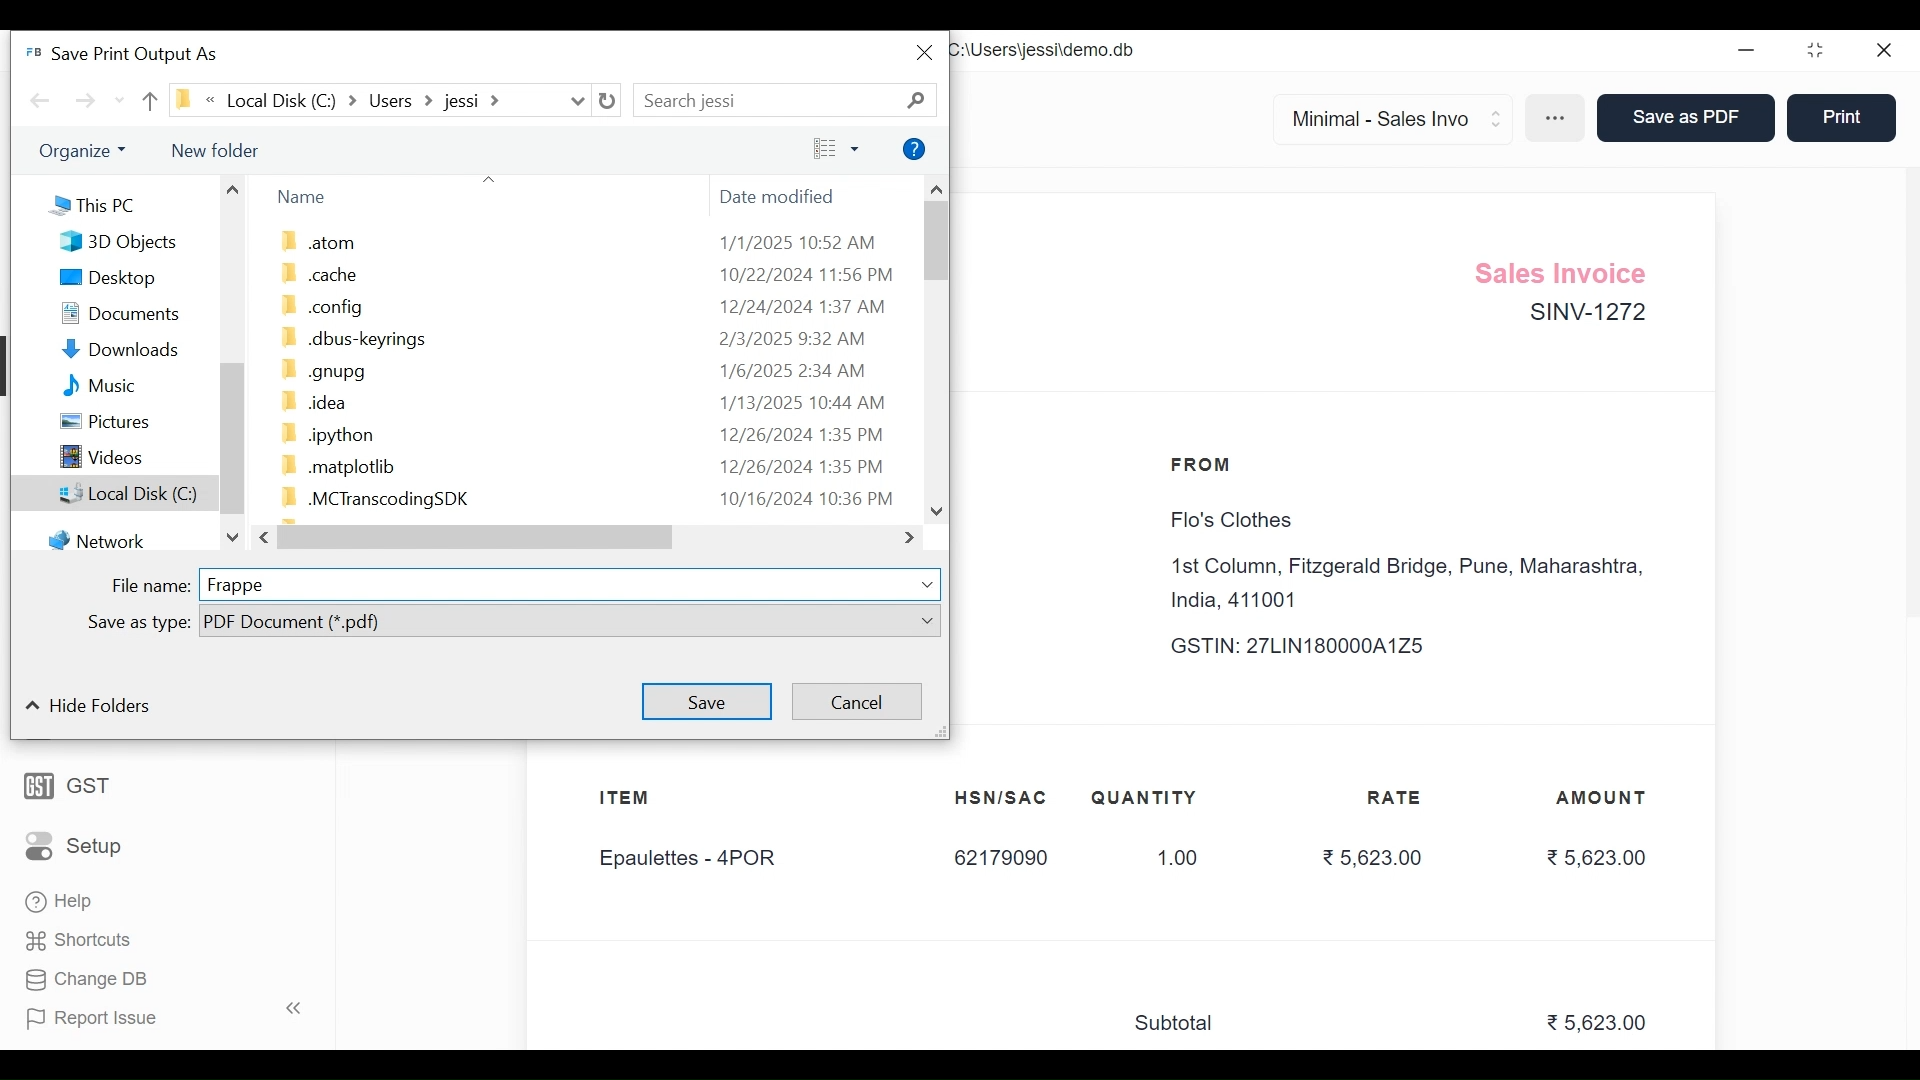  What do you see at coordinates (859, 700) in the screenshot?
I see `Cancel` at bounding box center [859, 700].